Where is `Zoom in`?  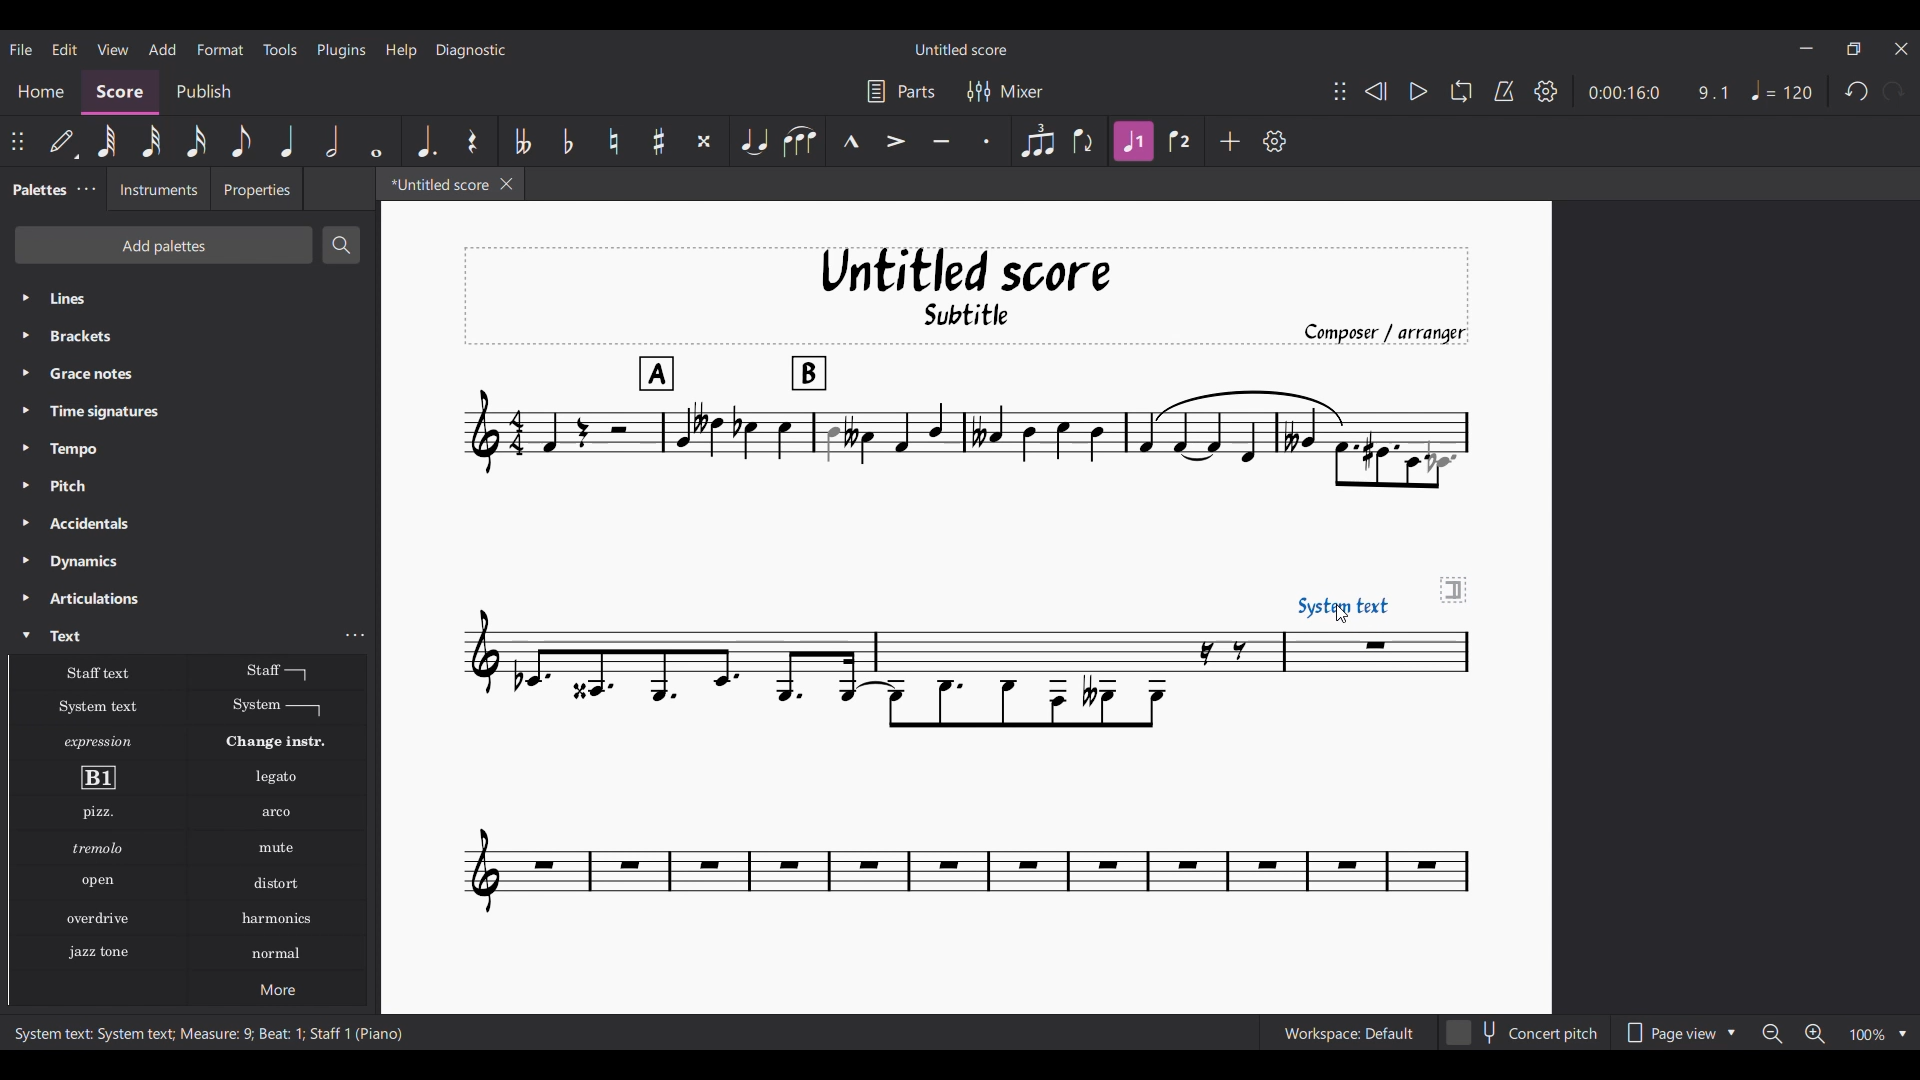
Zoom in is located at coordinates (1815, 1033).